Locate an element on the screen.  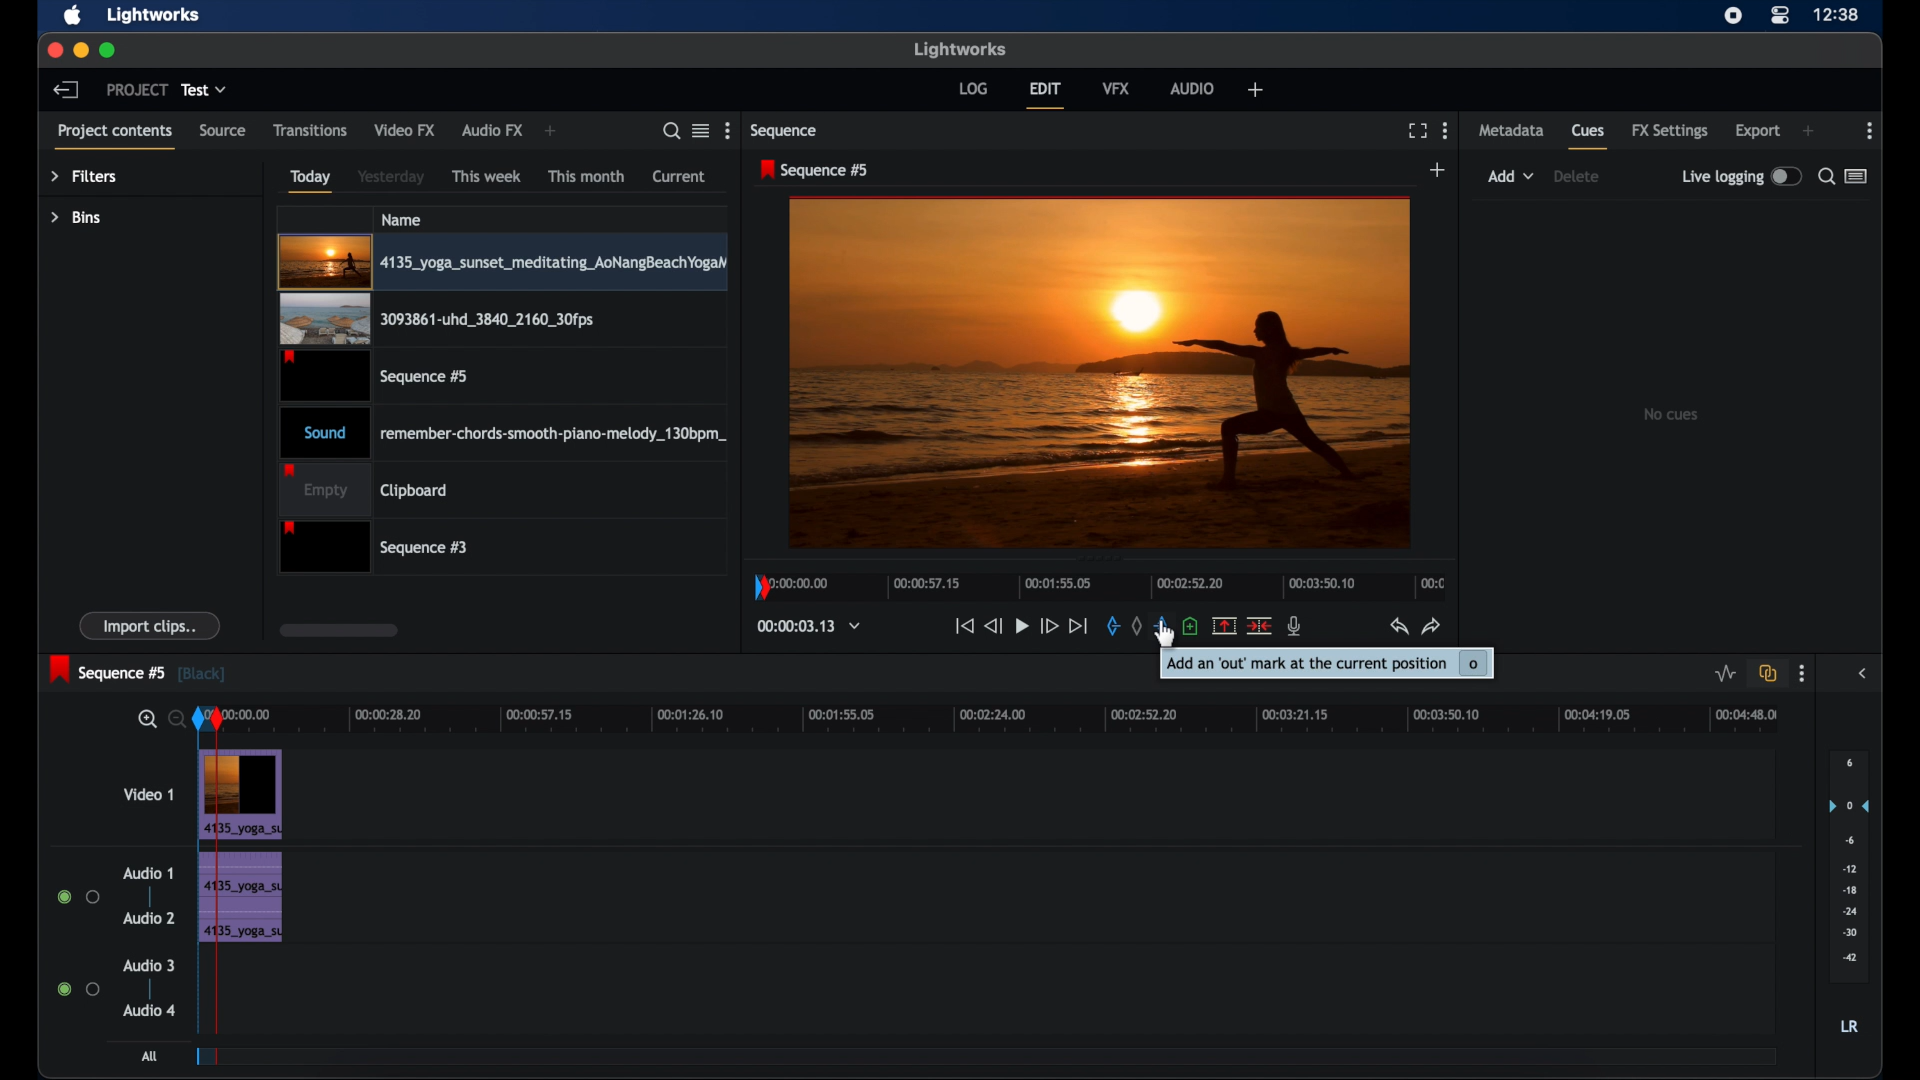
timecodes  and reels is located at coordinates (810, 626).